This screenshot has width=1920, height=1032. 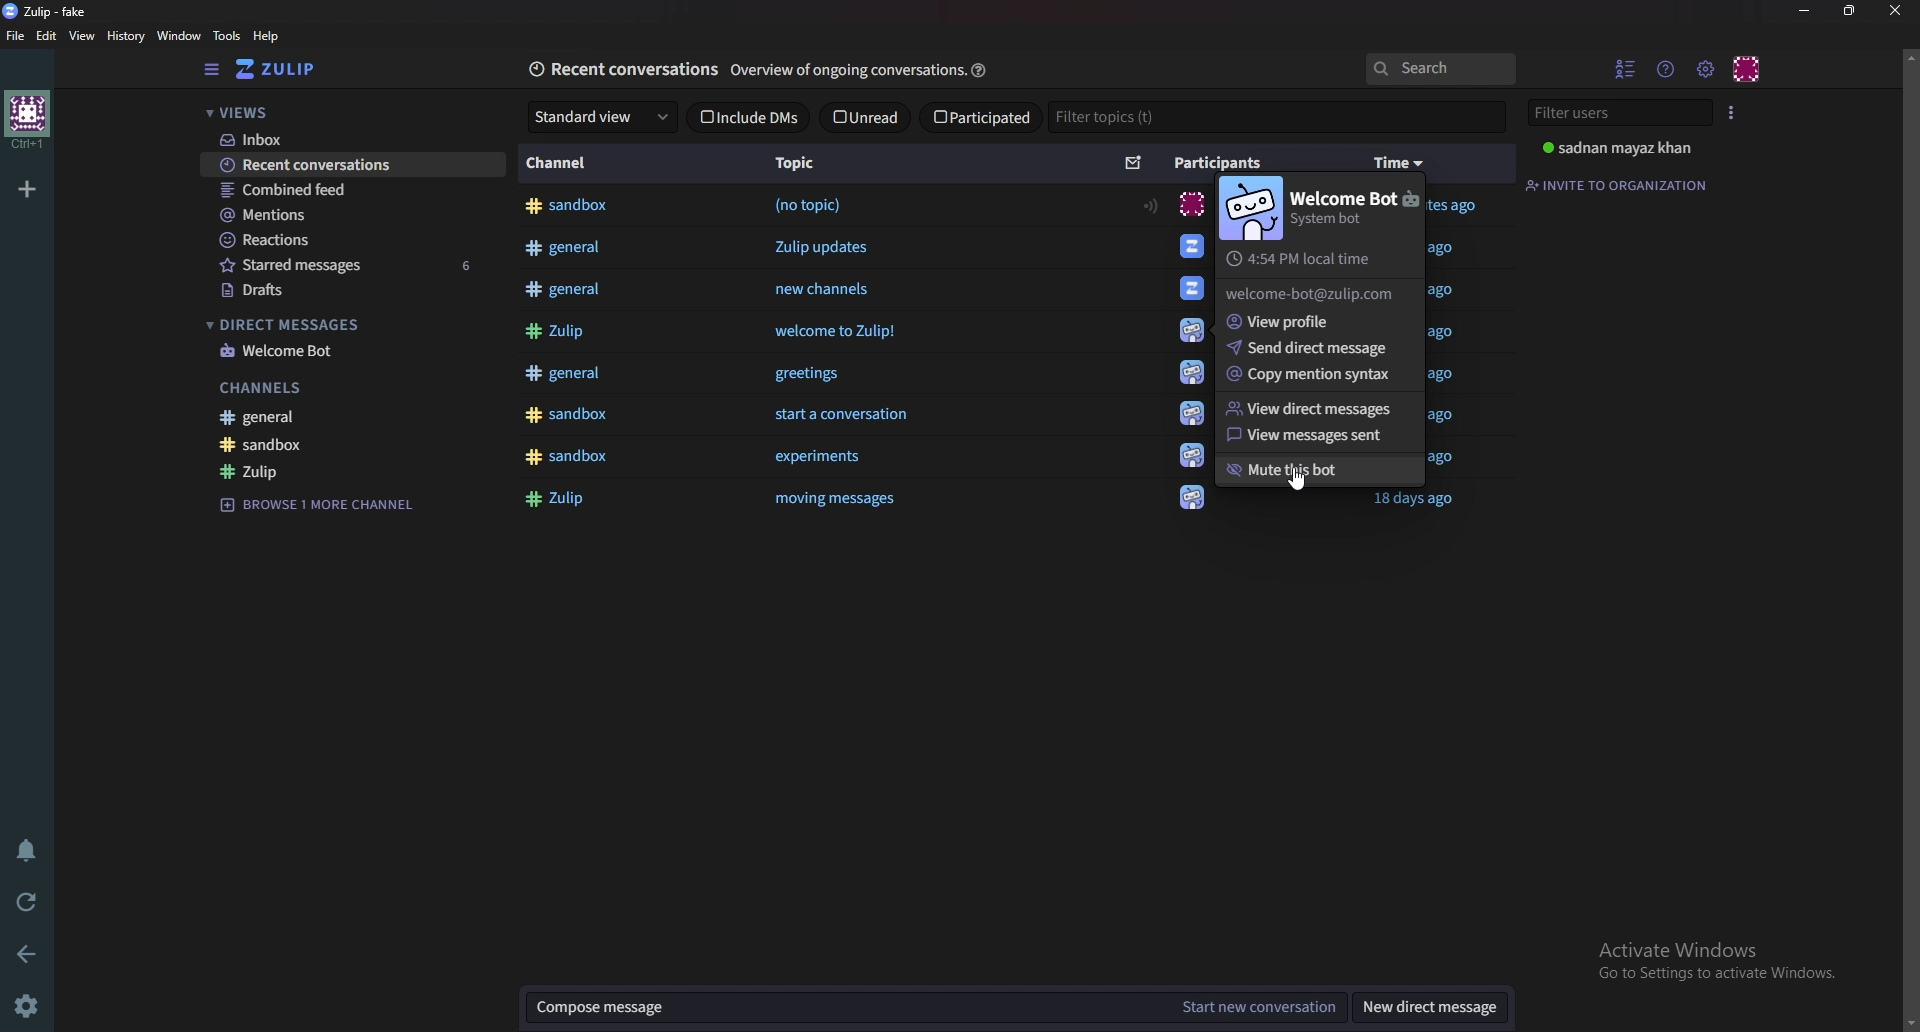 I want to click on Filter topics, so click(x=1106, y=117).